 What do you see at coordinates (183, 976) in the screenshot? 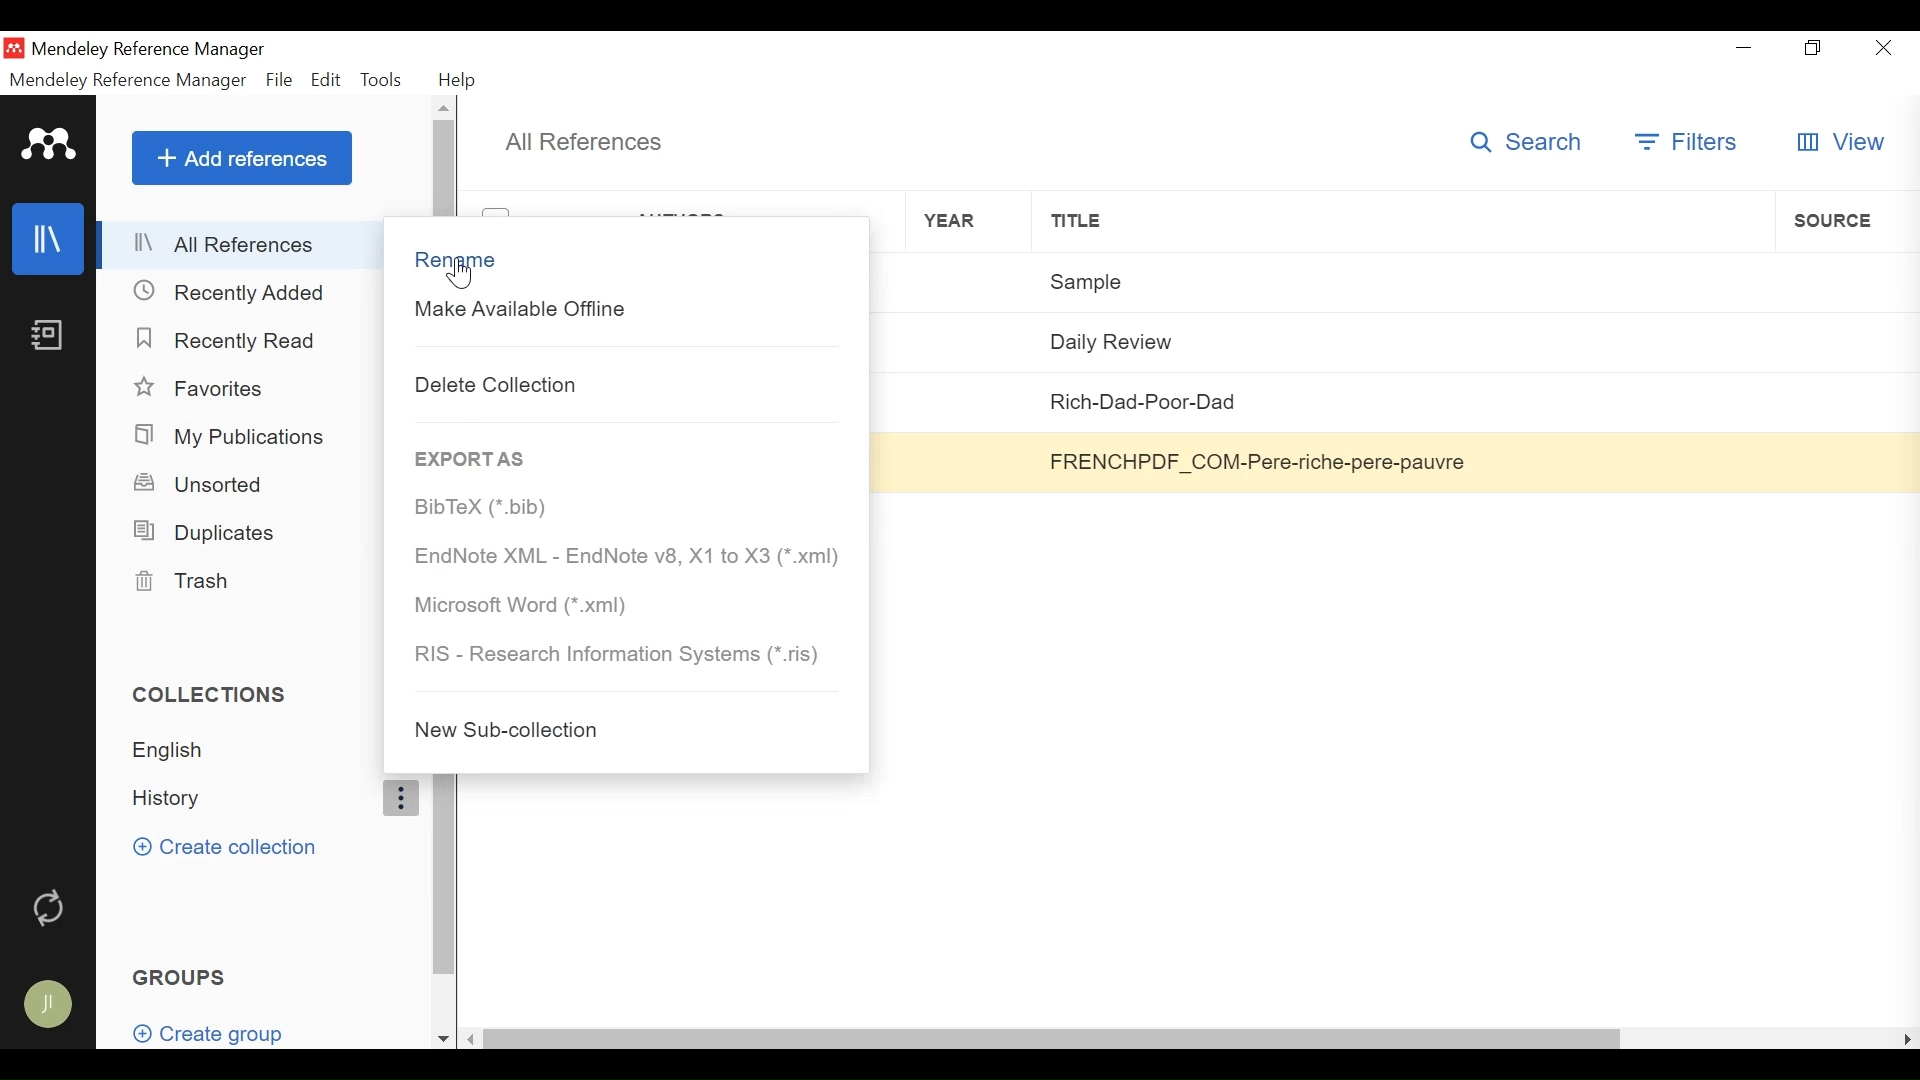
I see `Groups` at bounding box center [183, 976].